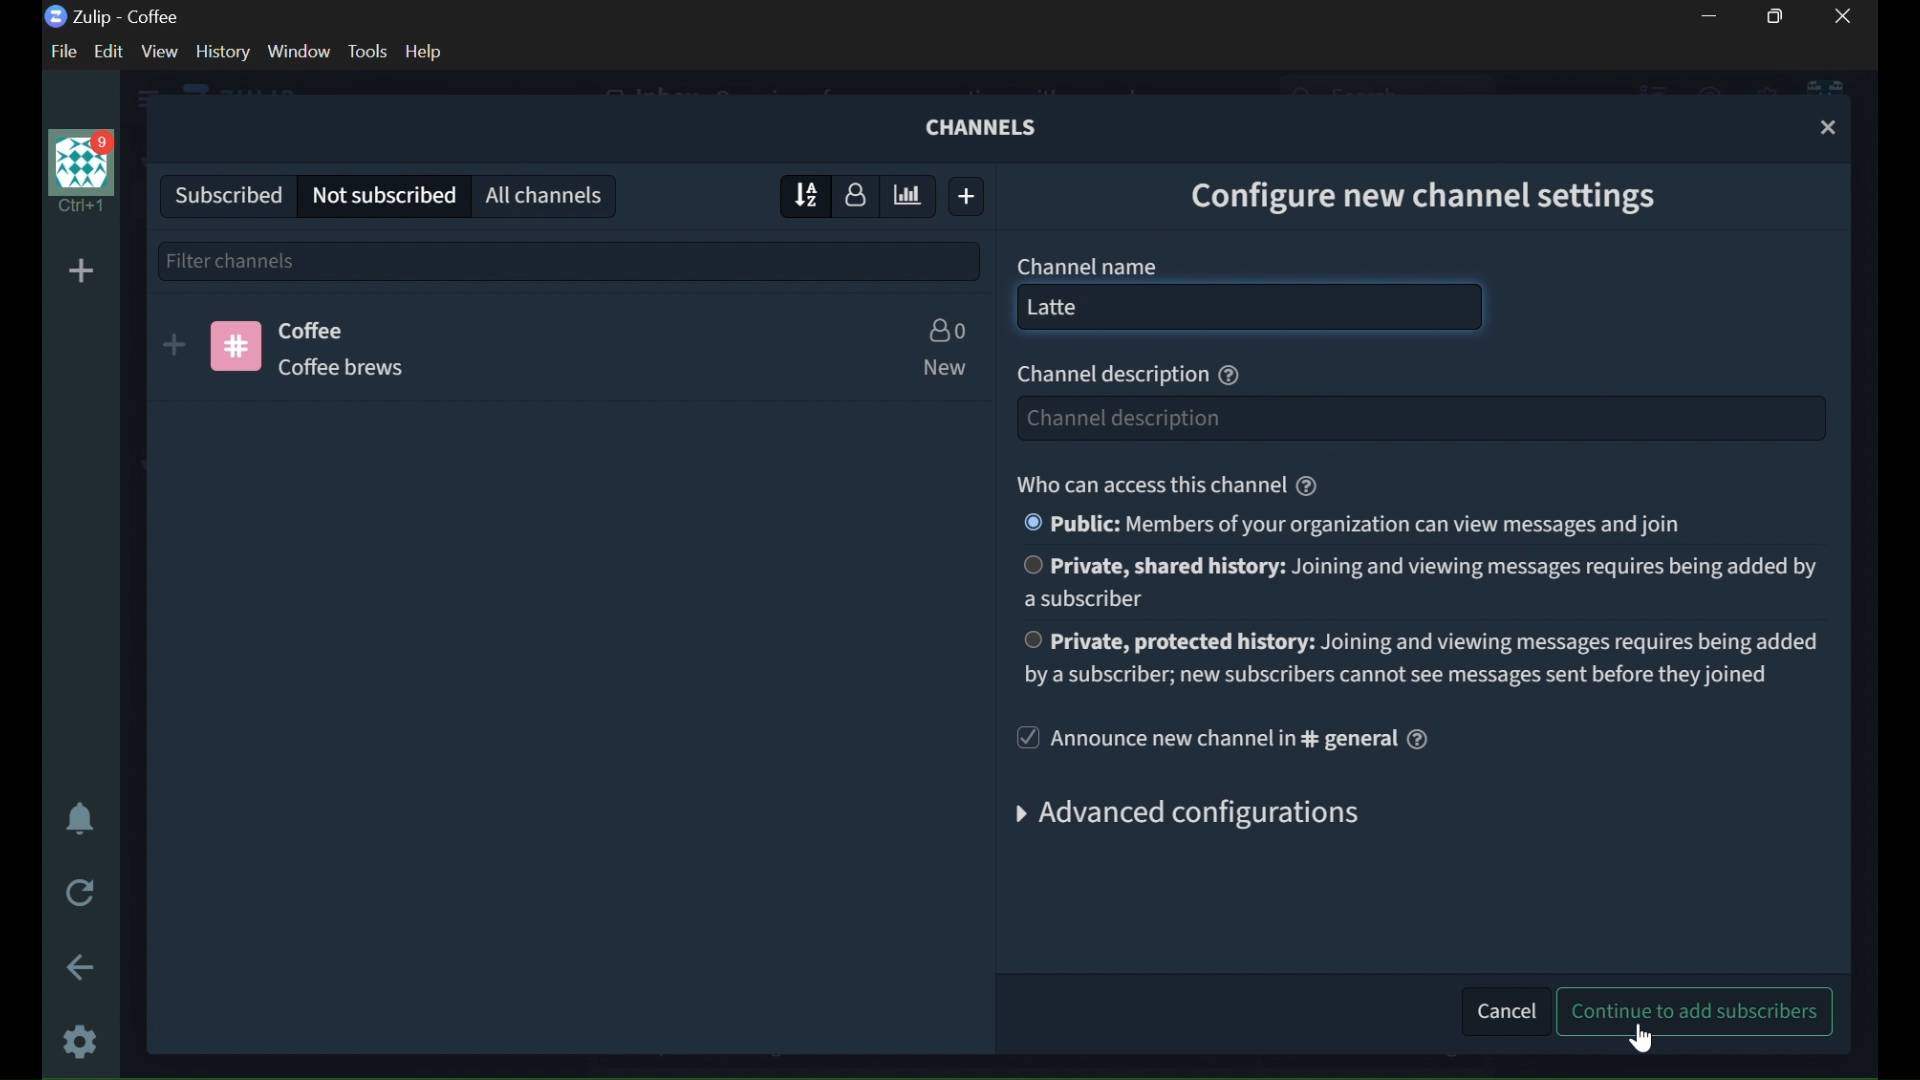 The image size is (1920, 1080). Describe the element at coordinates (1080, 308) in the screenshot. I see `TYPED TEXT: "Latte"` at that location.